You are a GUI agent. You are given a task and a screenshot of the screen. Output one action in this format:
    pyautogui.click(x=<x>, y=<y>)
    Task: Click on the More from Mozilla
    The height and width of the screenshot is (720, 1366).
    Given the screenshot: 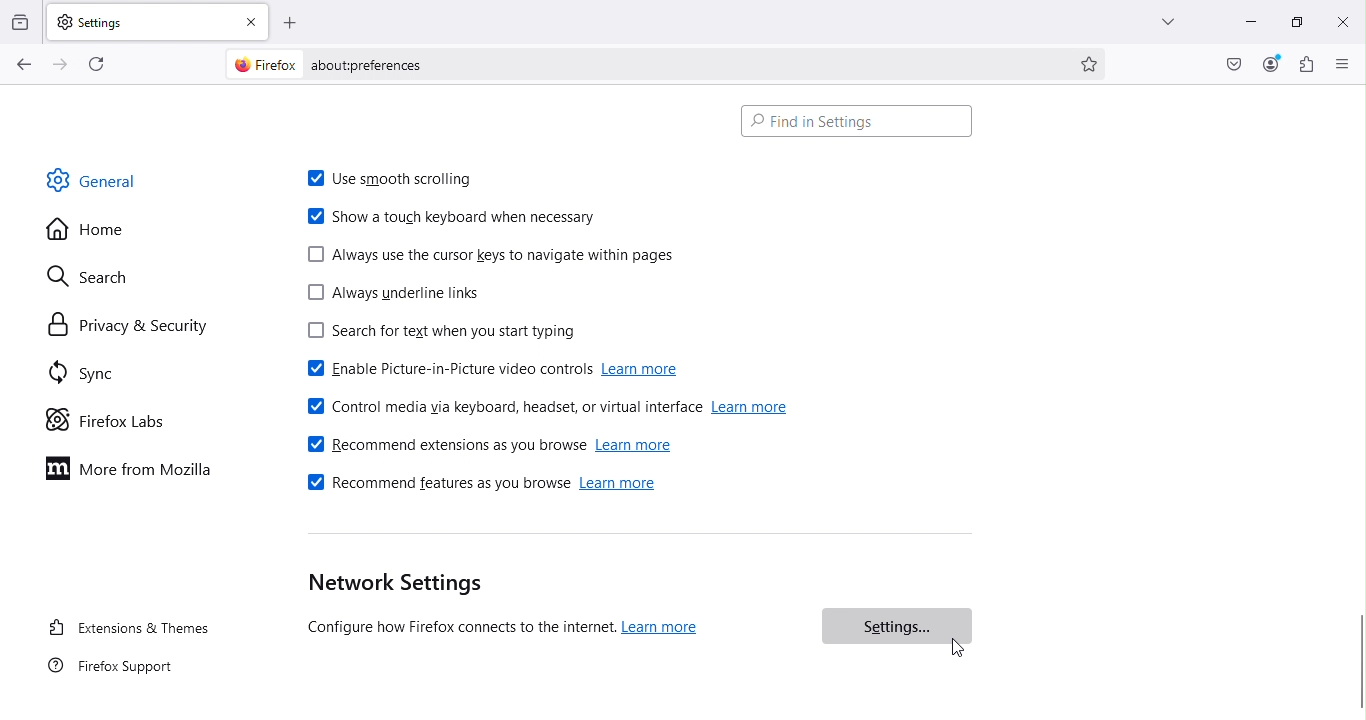 What is the action you would take?
    pyautogui.click(x=135, y=473)
    